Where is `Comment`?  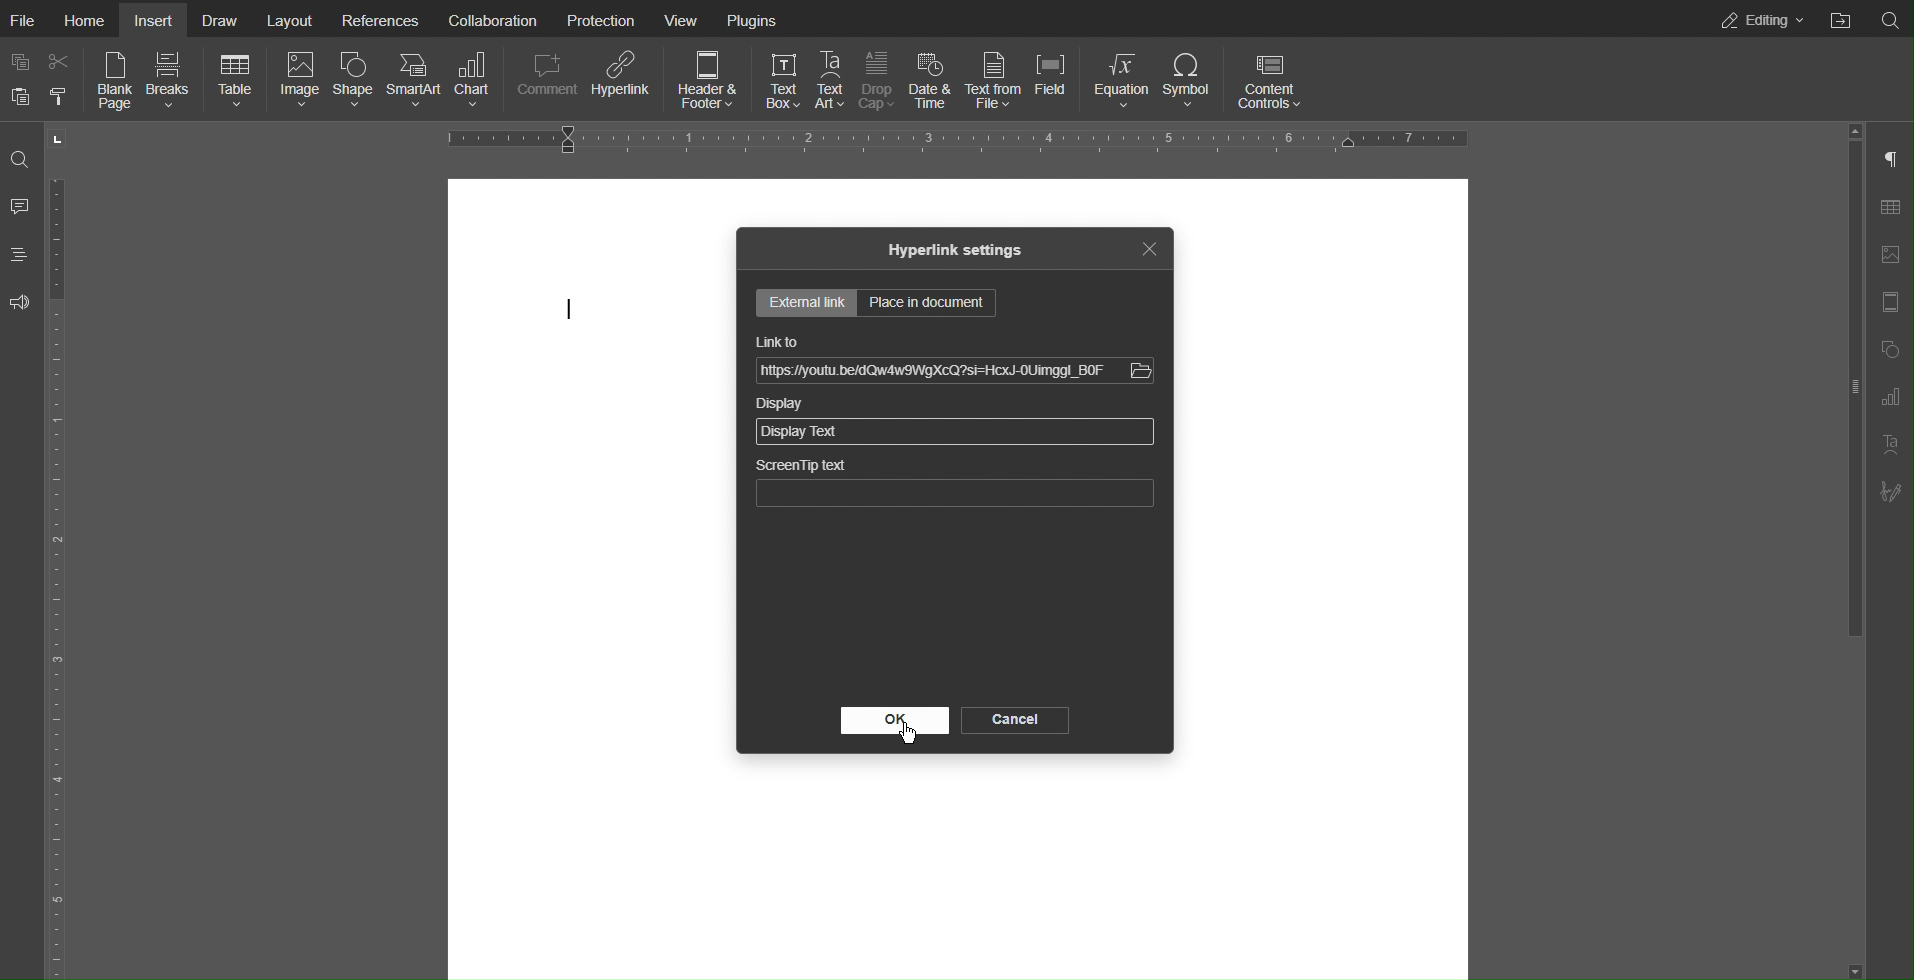 Comment is located at coordinates (543, 80).